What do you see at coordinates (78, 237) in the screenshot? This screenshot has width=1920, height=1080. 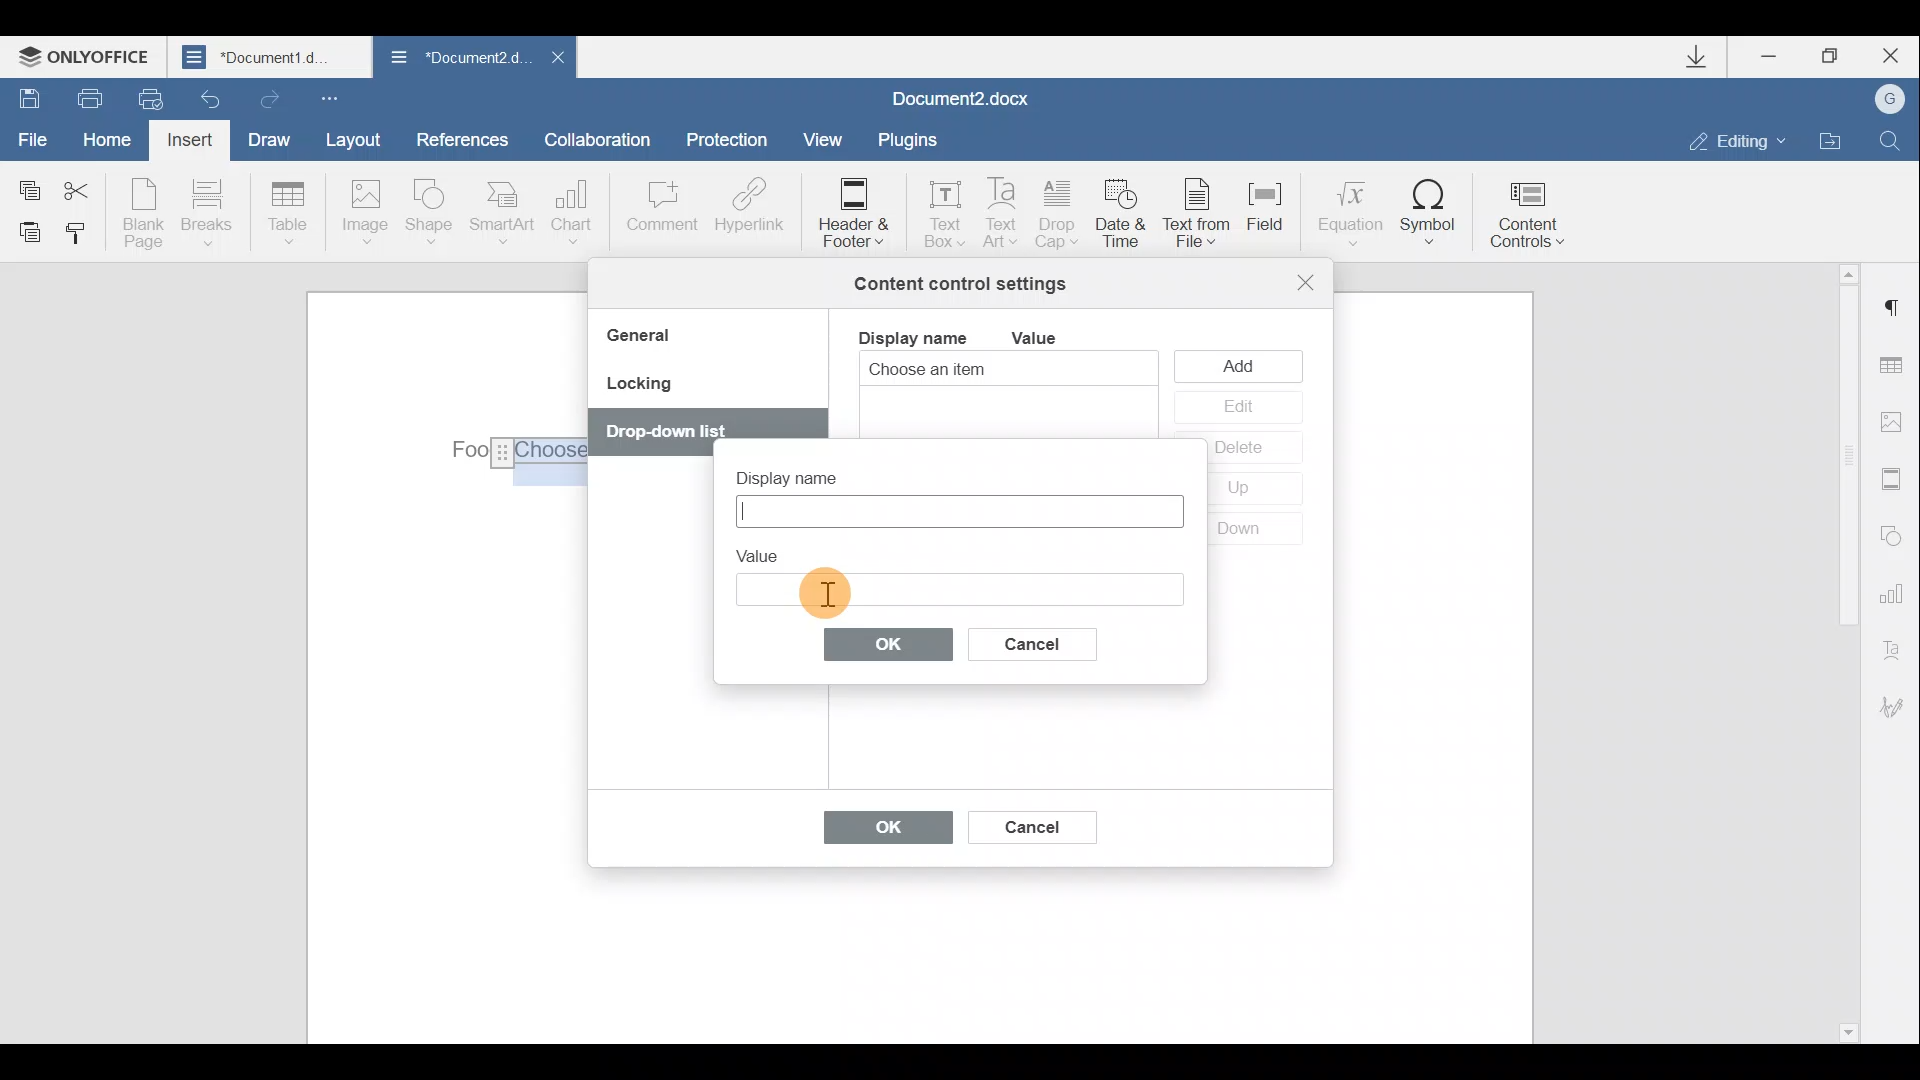 I see `Copy style` at bounding box center [78, 237].